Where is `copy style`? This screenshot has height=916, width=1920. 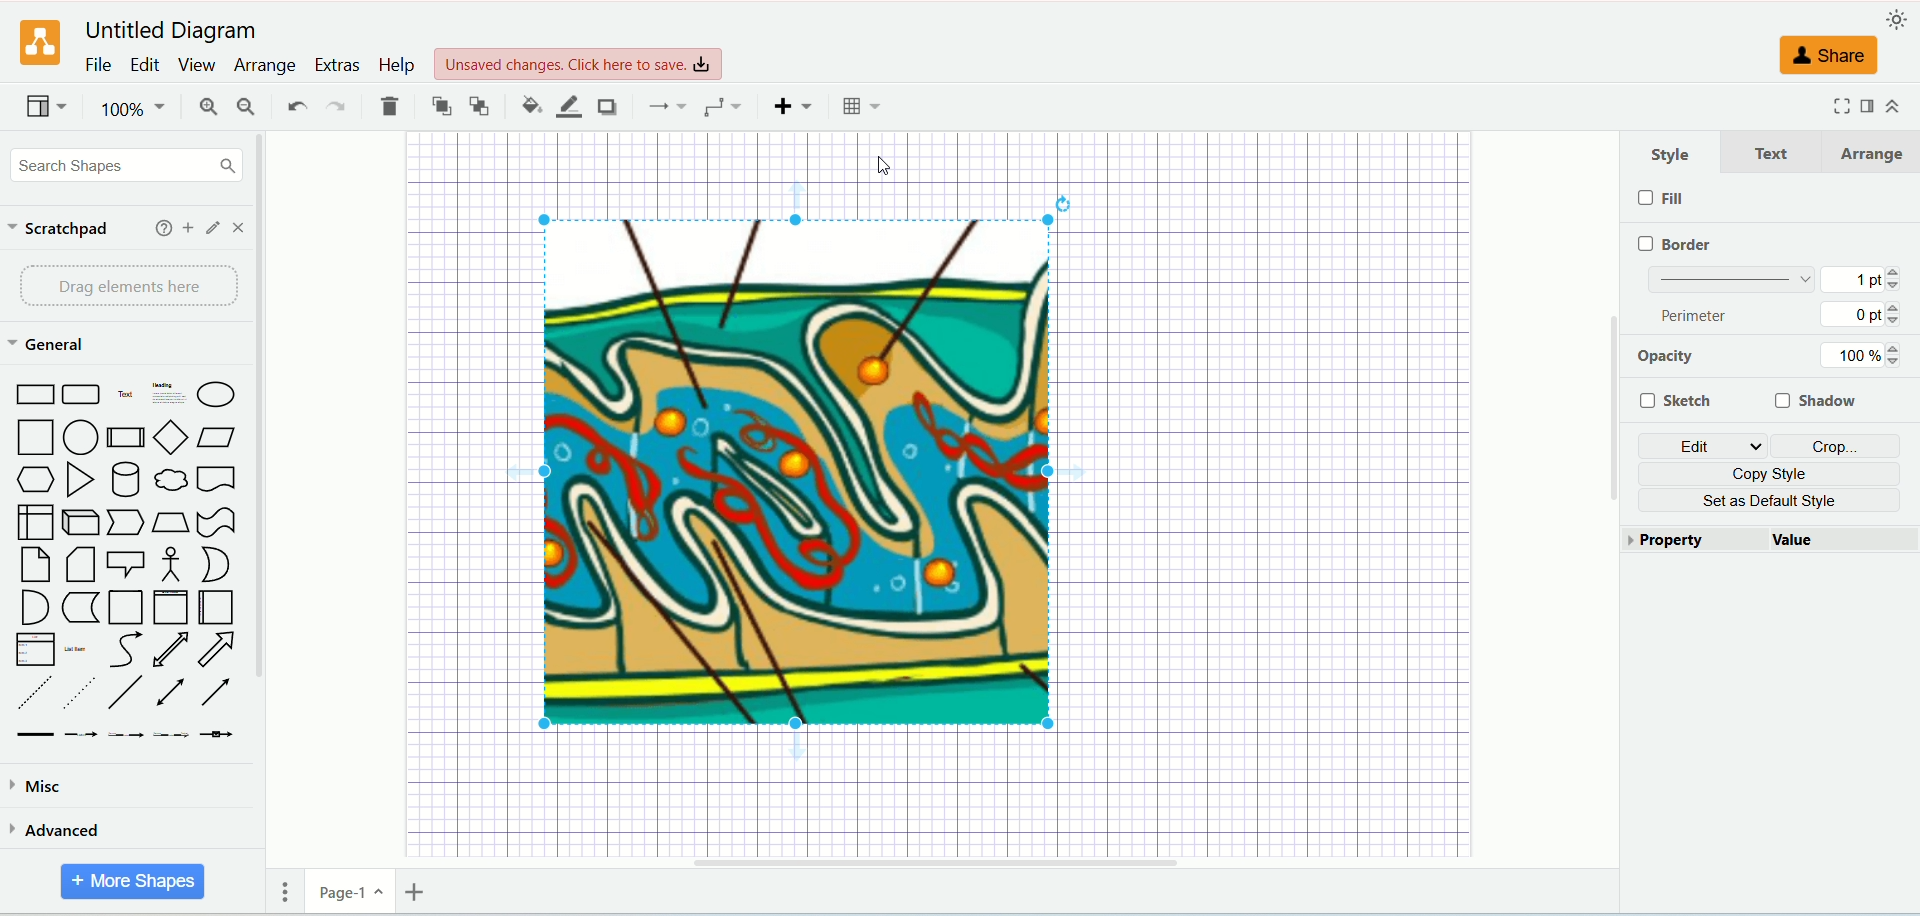
copy style is located at coordinates (1772, 474).